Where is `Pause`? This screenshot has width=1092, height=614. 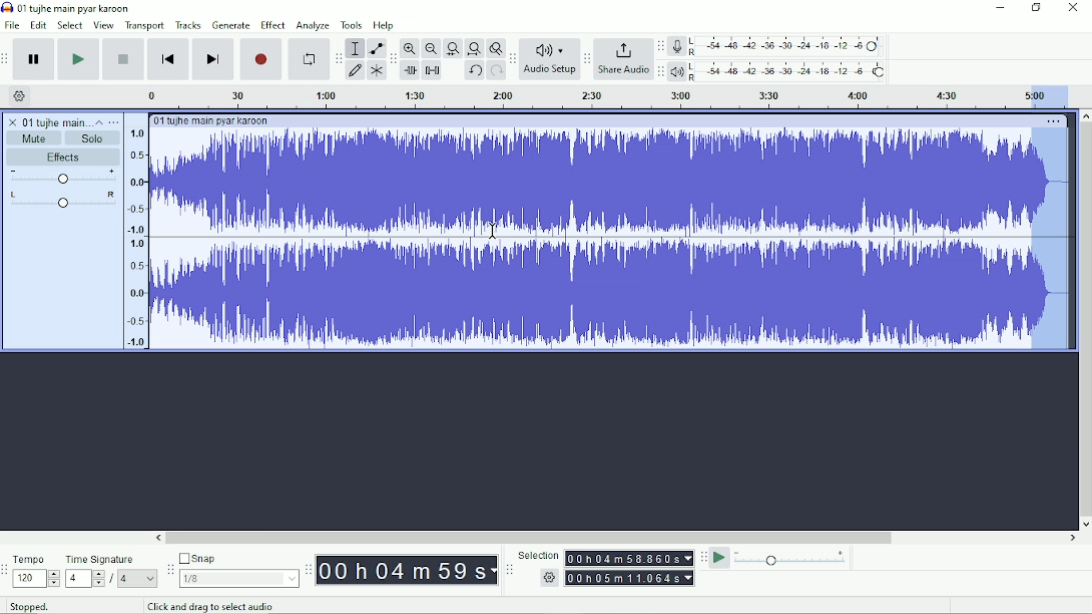
Pause is located at coordinates (34, 59).